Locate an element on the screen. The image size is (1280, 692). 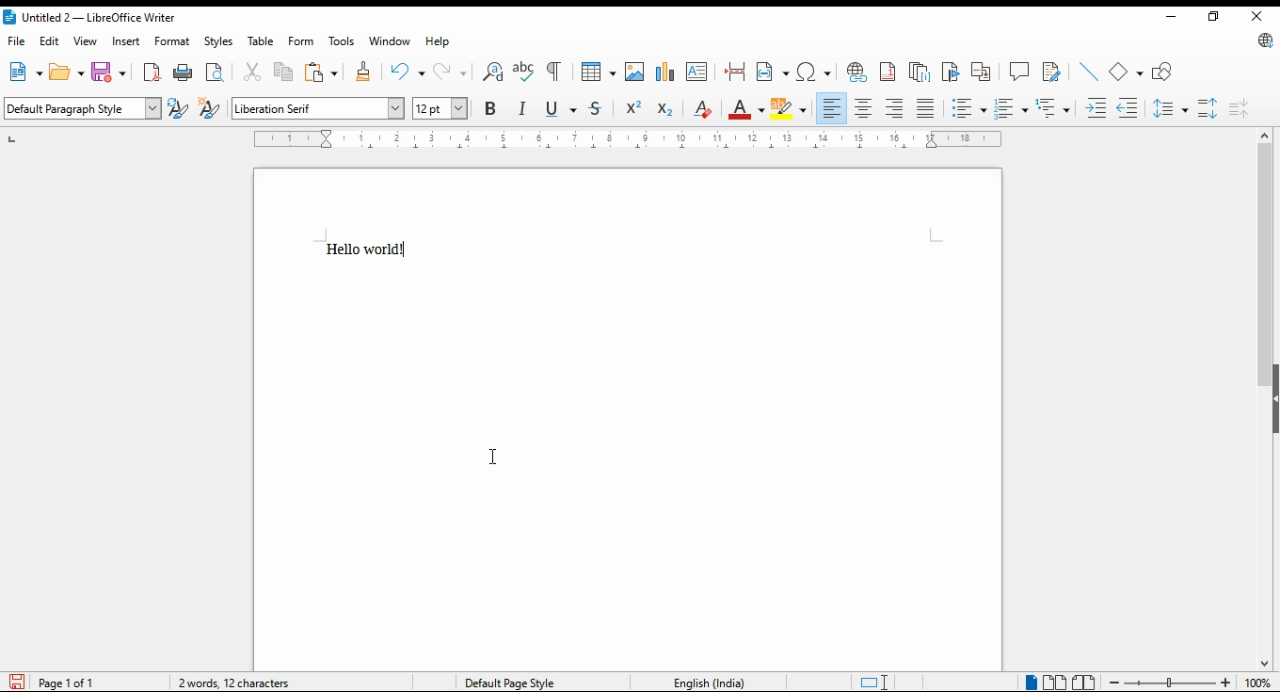
strikethrough is located at coordinates (596, 110).